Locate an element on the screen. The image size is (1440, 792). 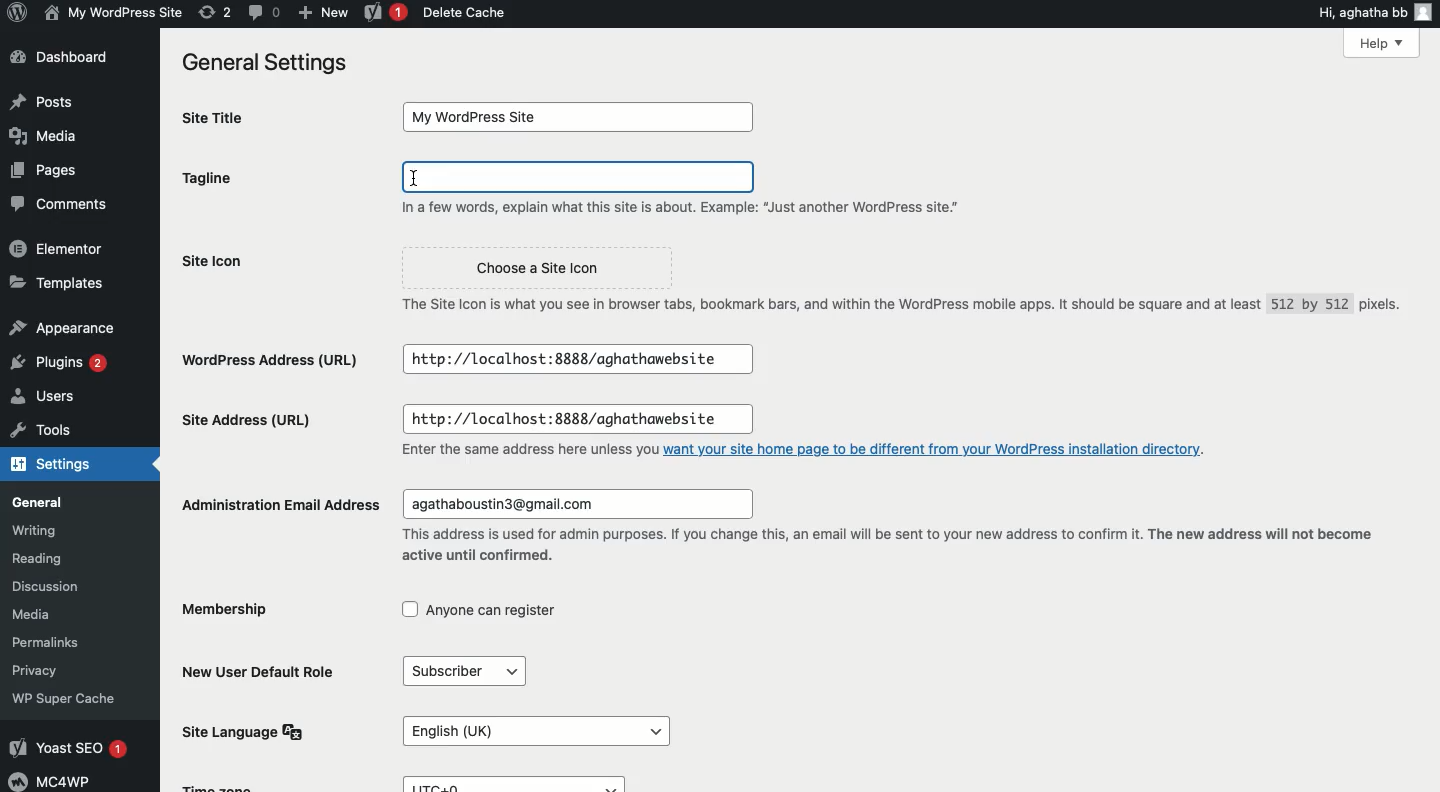
Site icon is located at coordinates (275, 264).